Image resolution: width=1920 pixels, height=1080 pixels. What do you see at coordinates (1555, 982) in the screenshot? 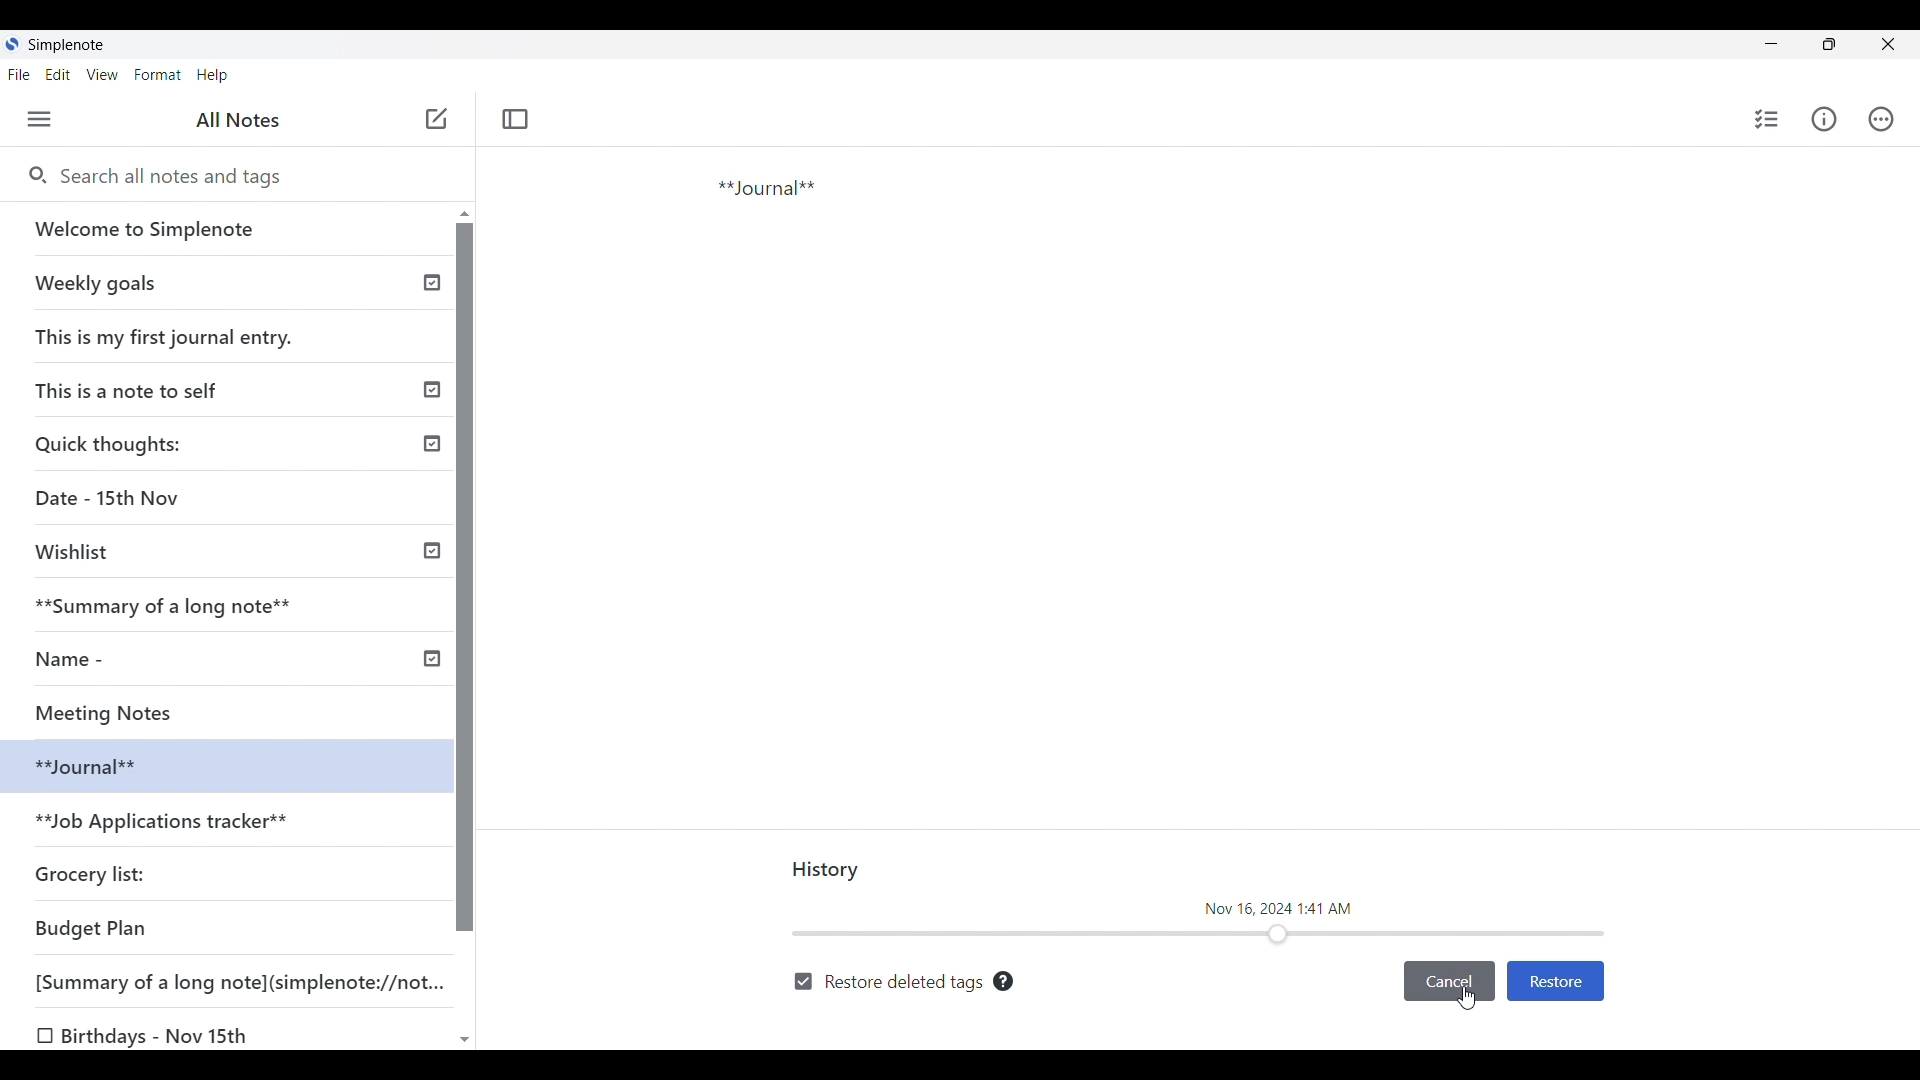
I see `Restore version shown by current header position` at bounding box center [1555, 982].